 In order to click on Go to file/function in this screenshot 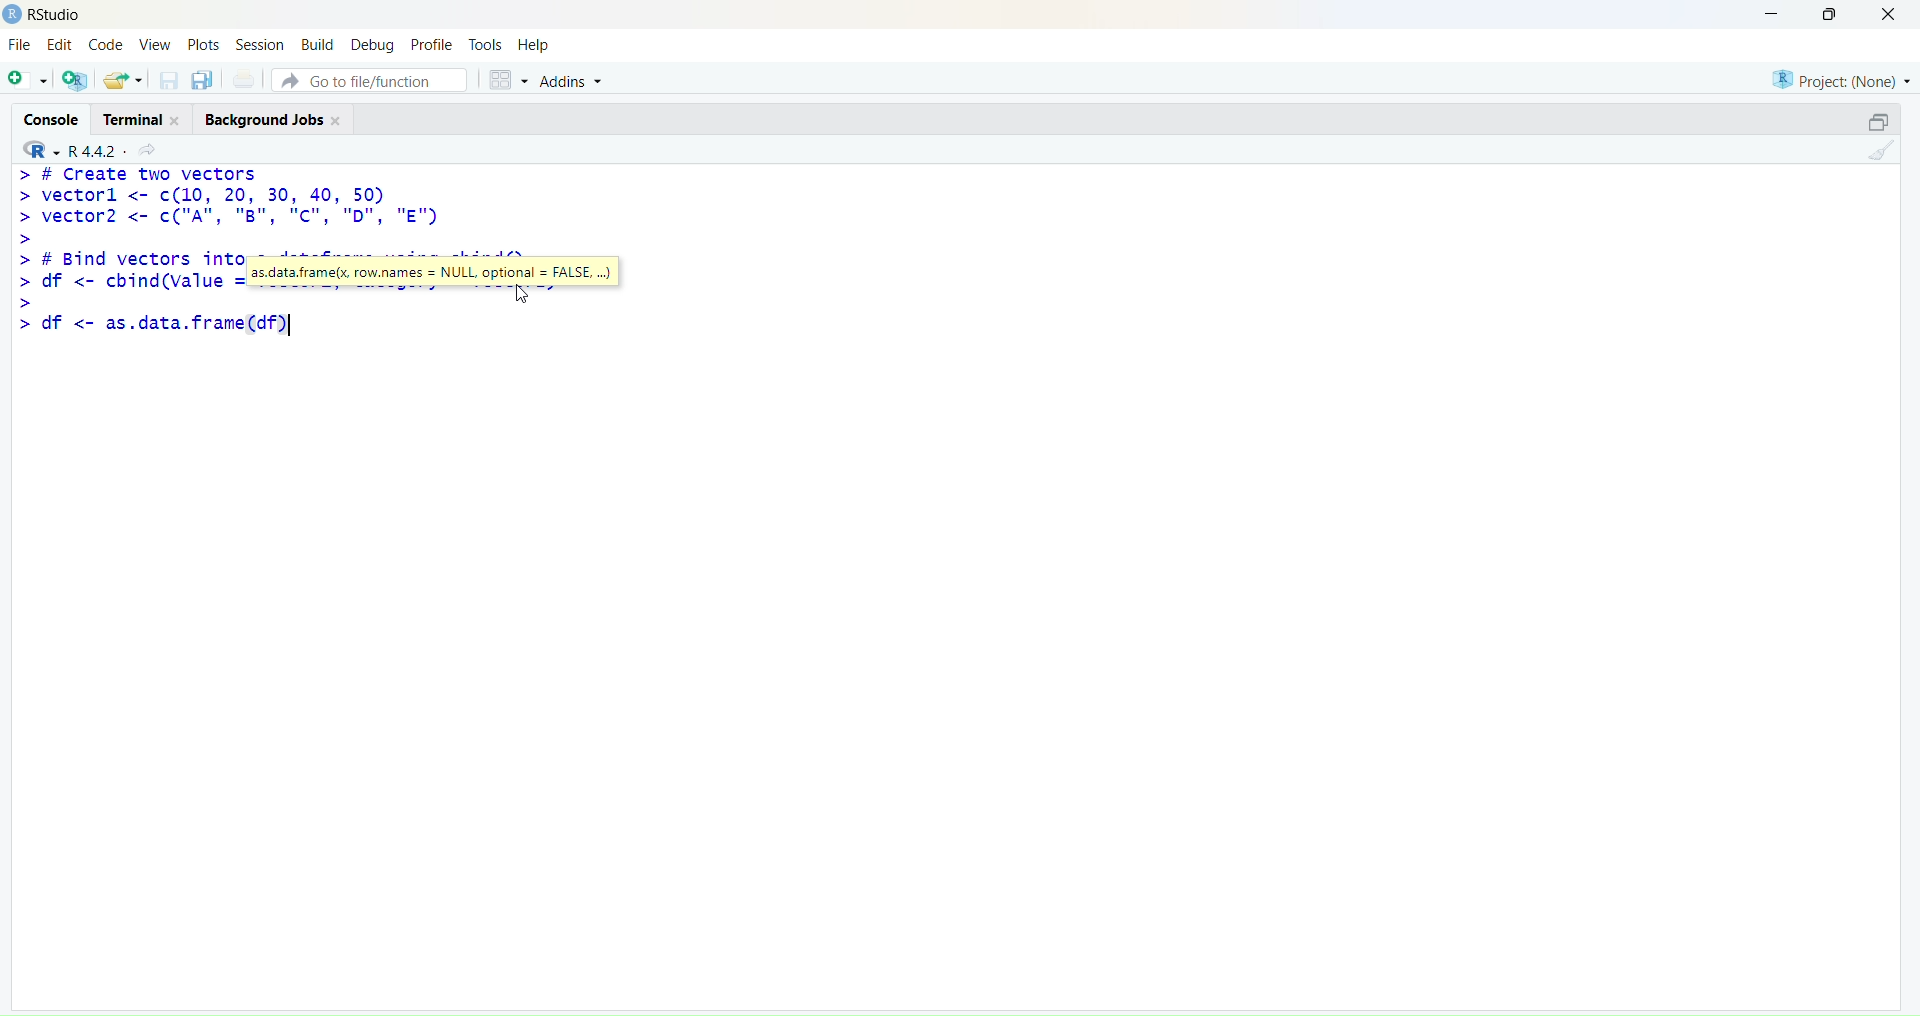, I will do `click(369, 80)`.